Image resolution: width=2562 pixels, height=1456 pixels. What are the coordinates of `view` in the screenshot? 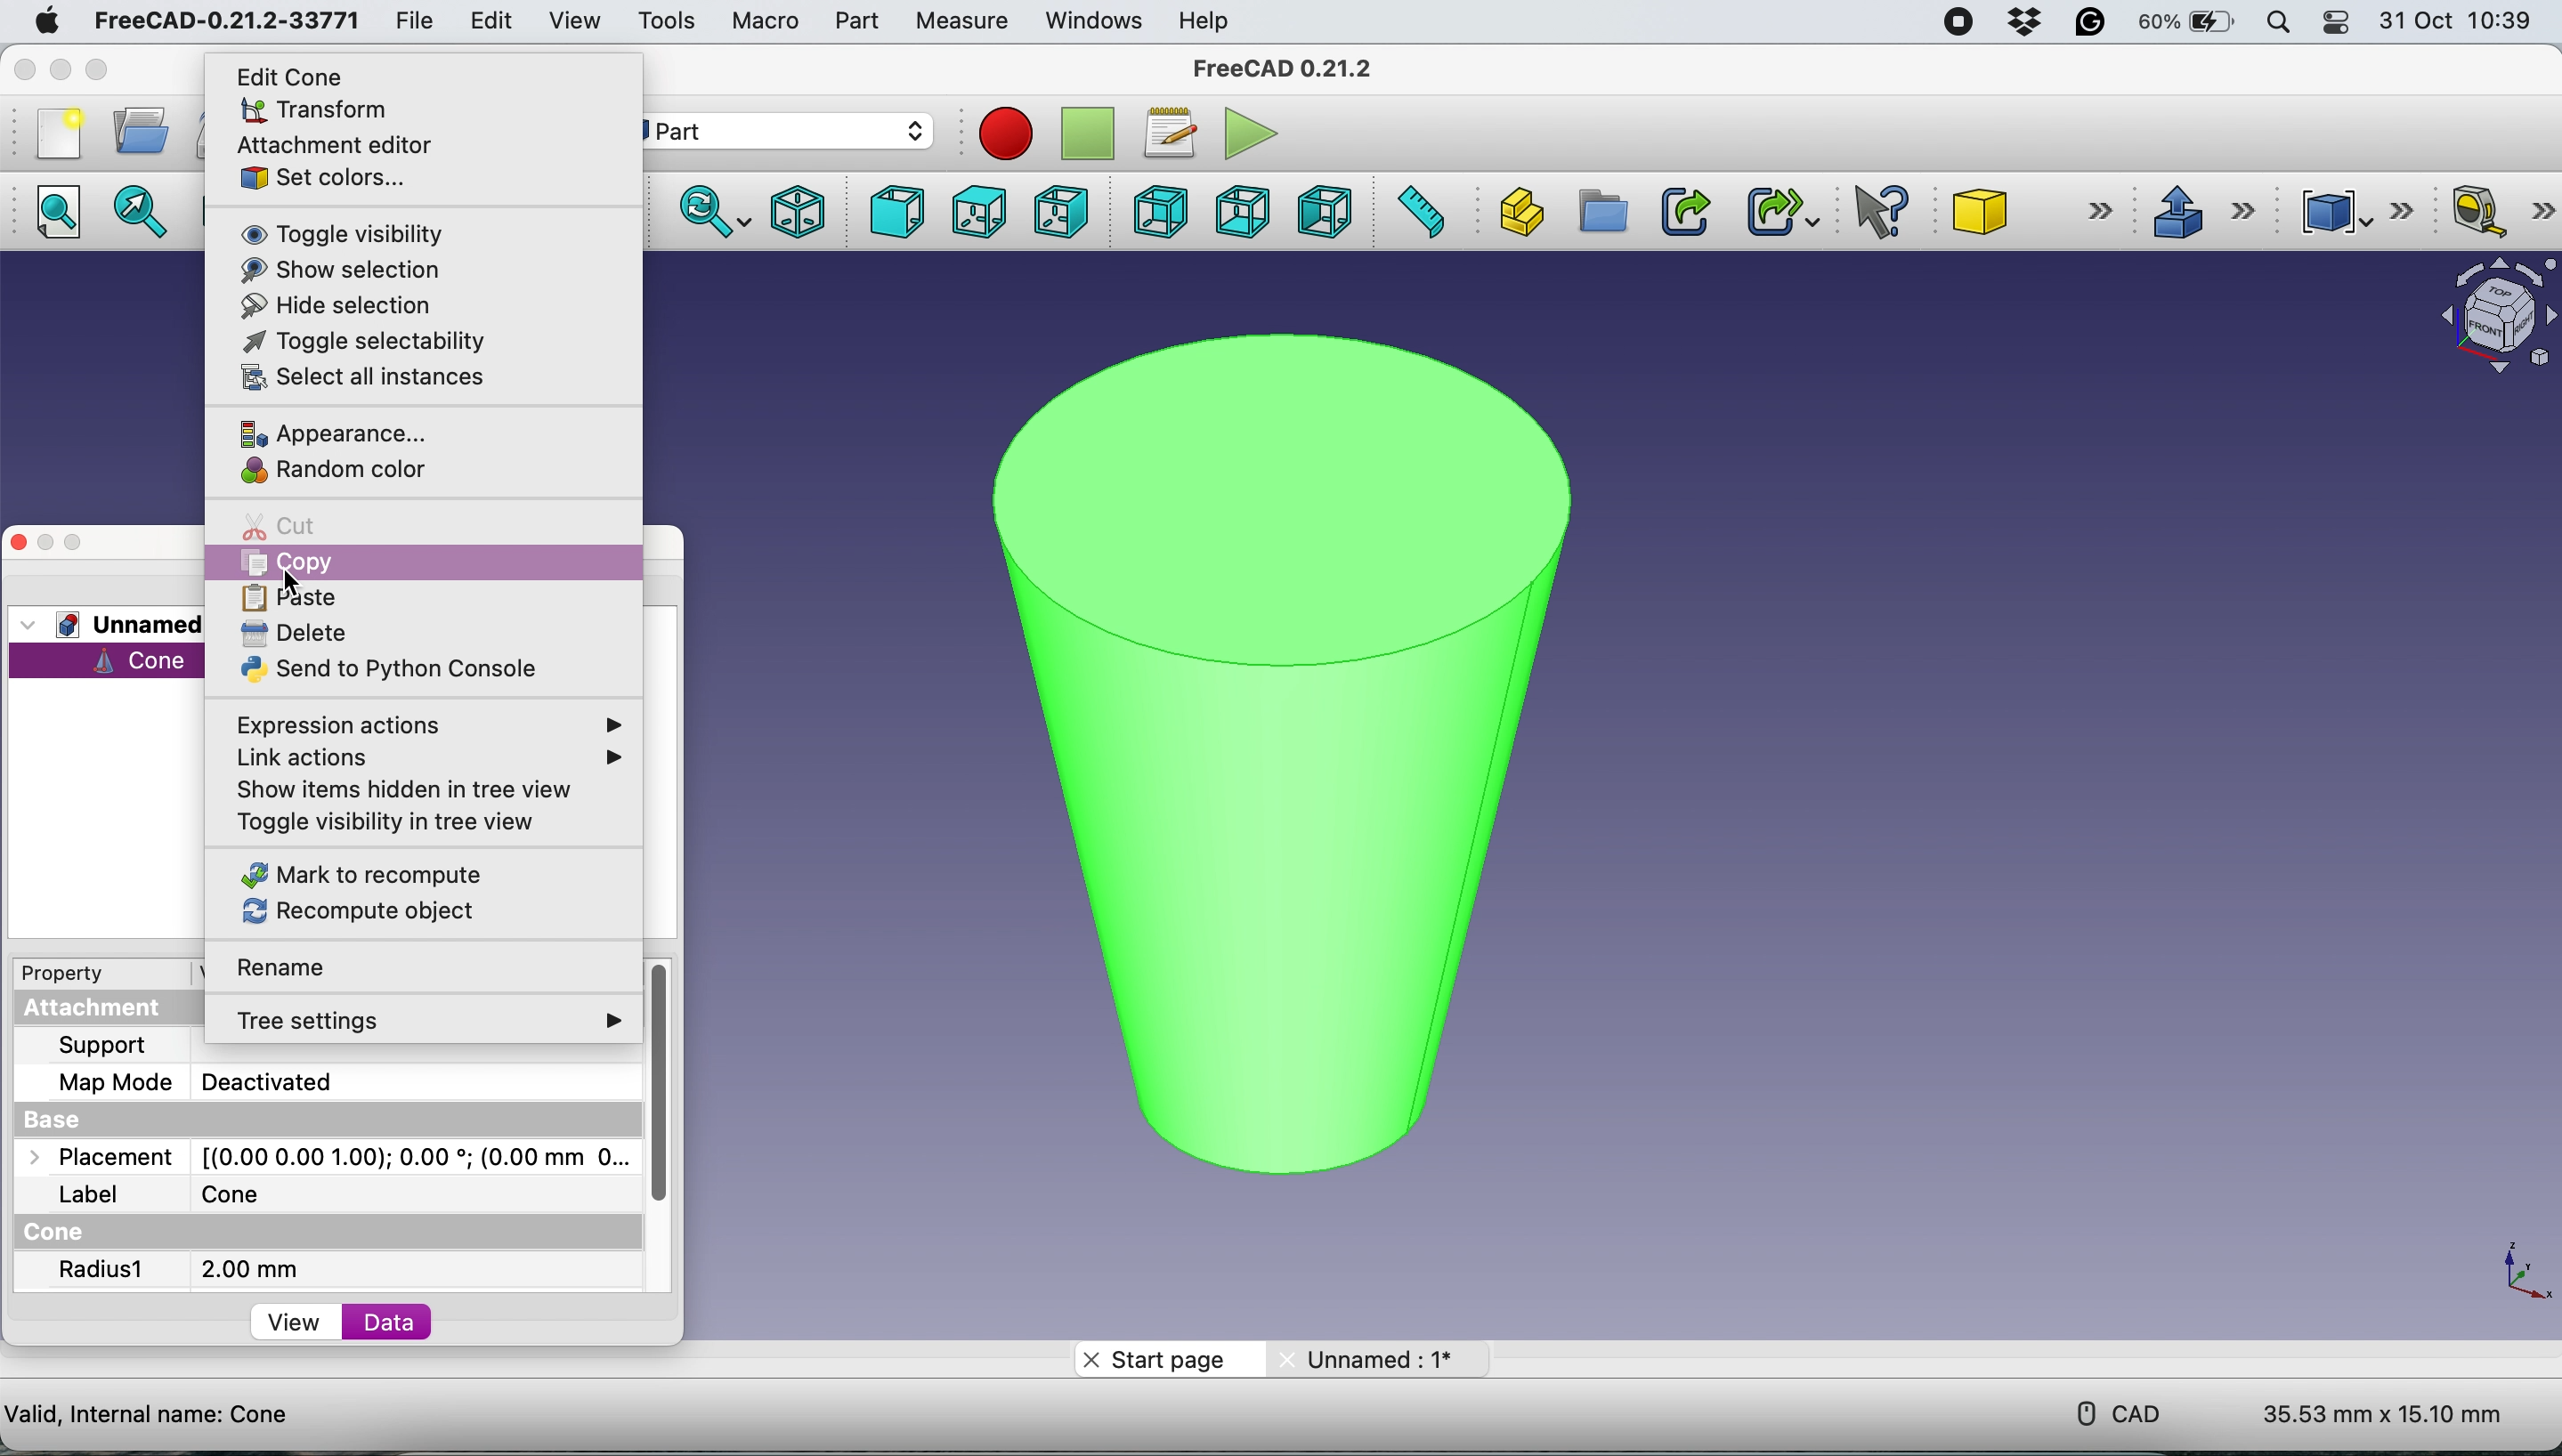 It's located at (574, 19).